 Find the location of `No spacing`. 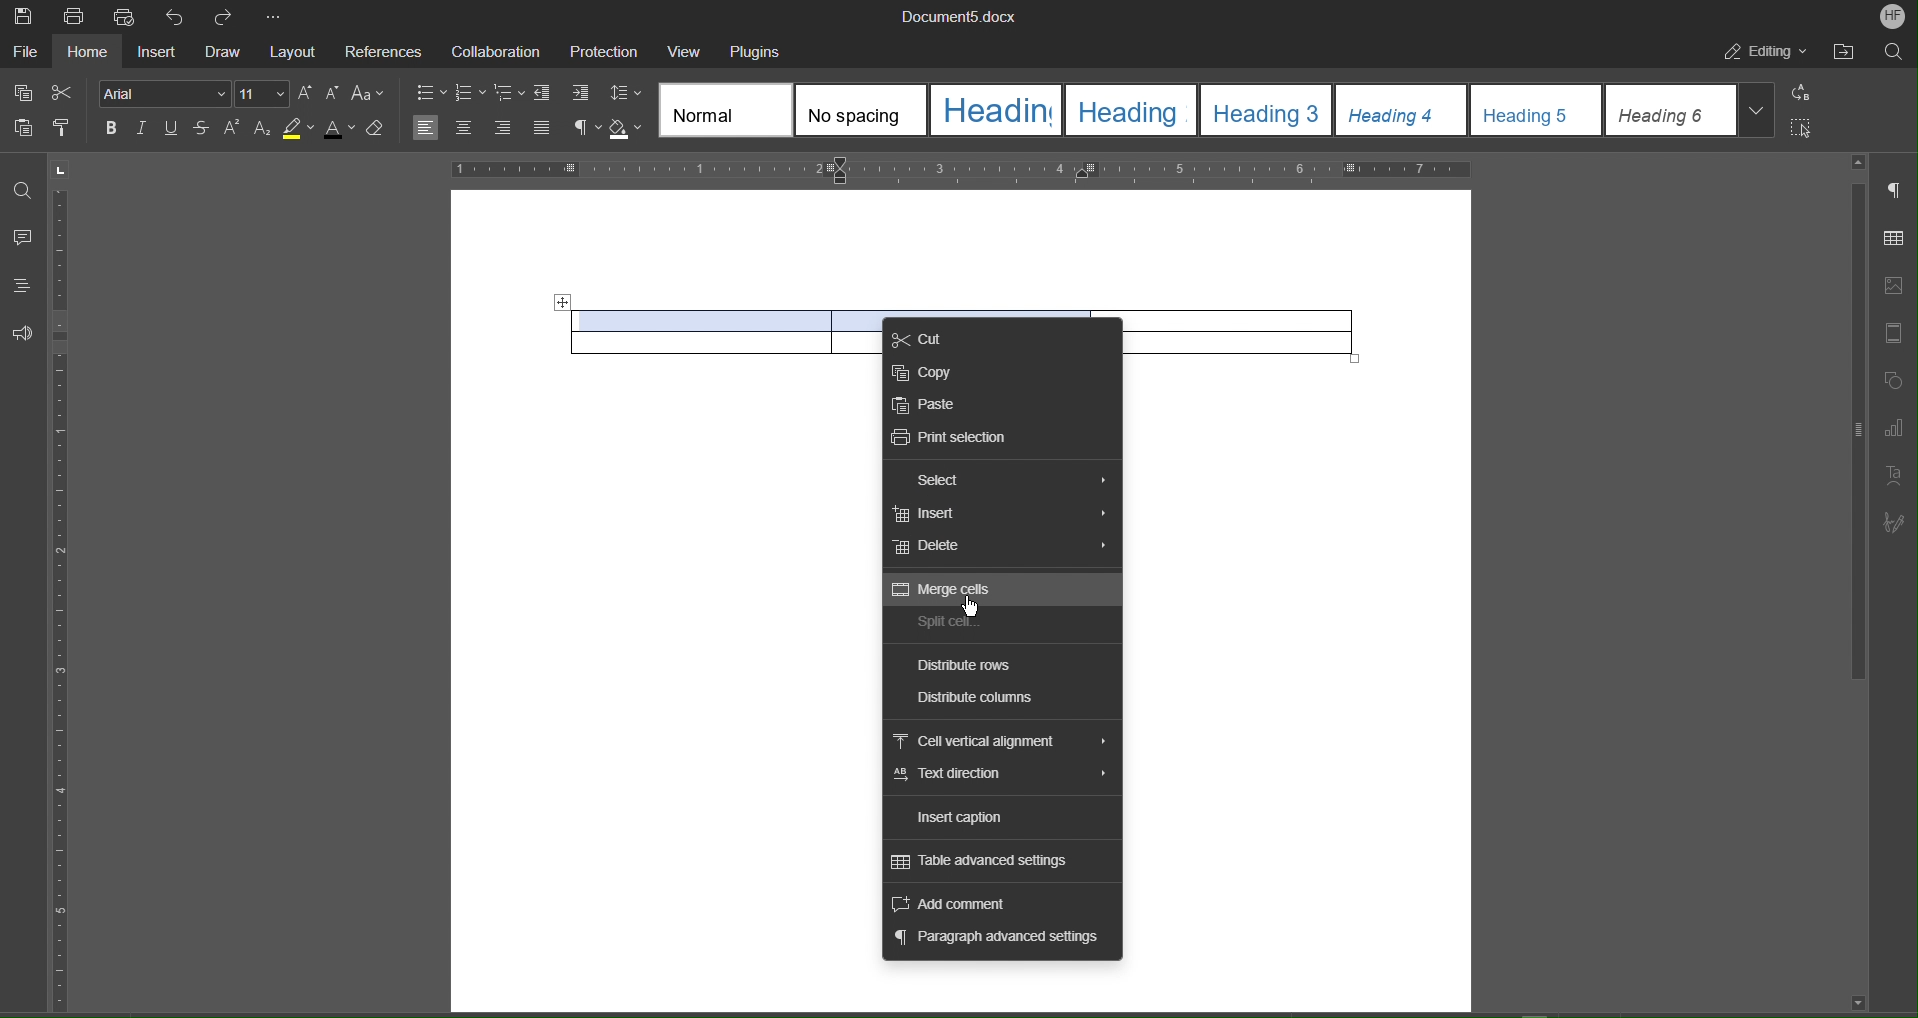

No spacing is located at coordinates (861, 110).